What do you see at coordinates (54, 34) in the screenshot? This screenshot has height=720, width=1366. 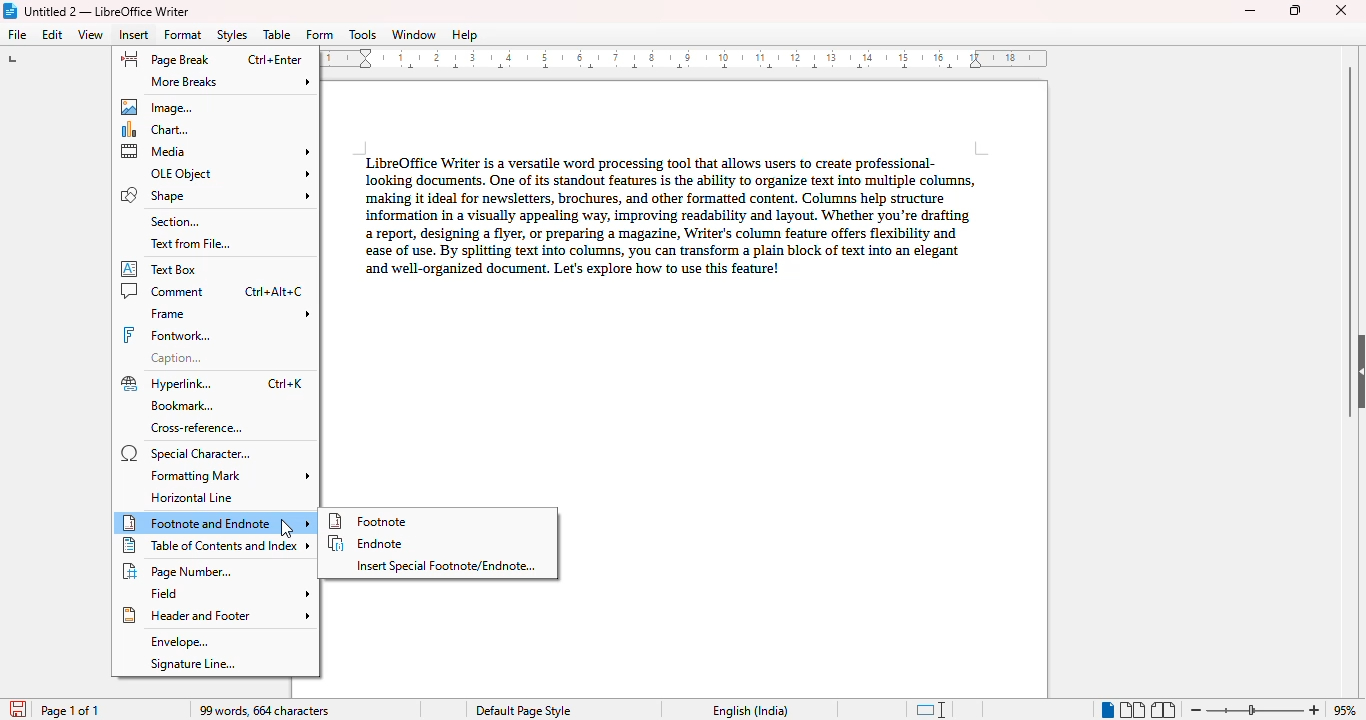 I see `edit` at bounding box center [54, 34].